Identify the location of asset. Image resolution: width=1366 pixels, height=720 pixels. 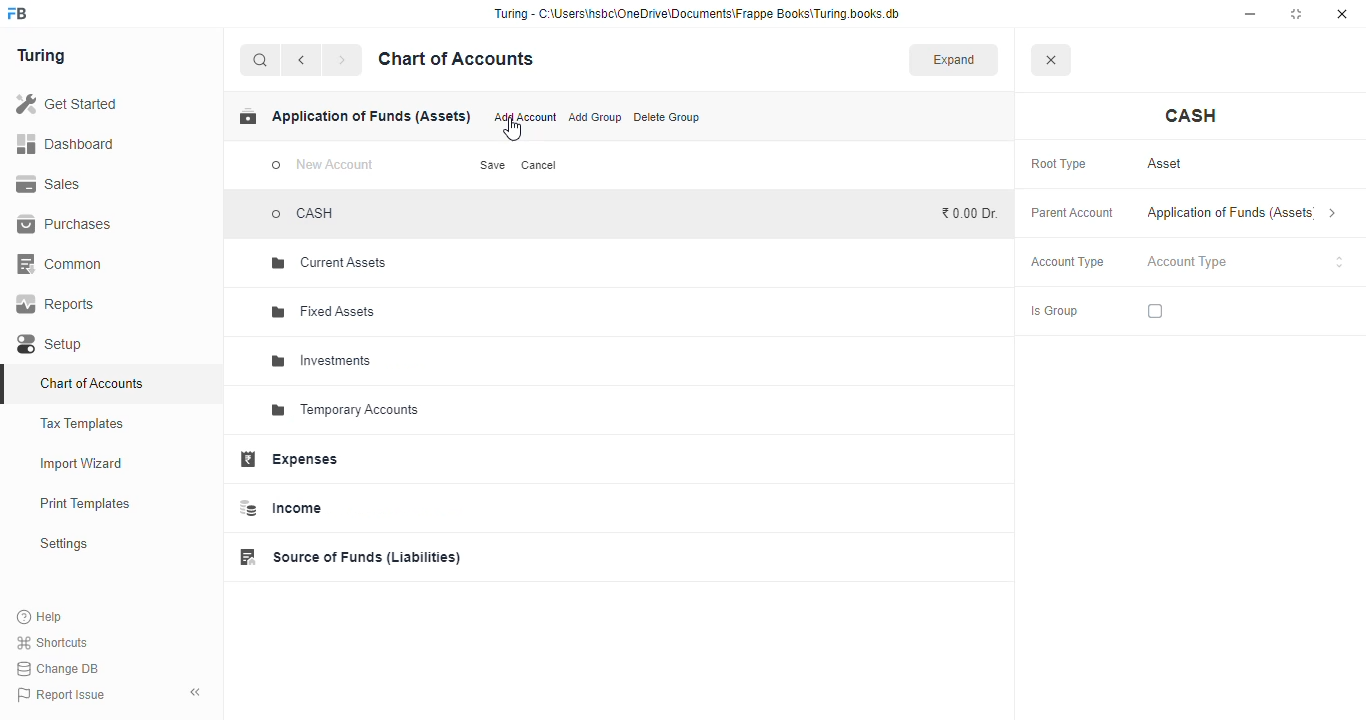
(1166, 164).